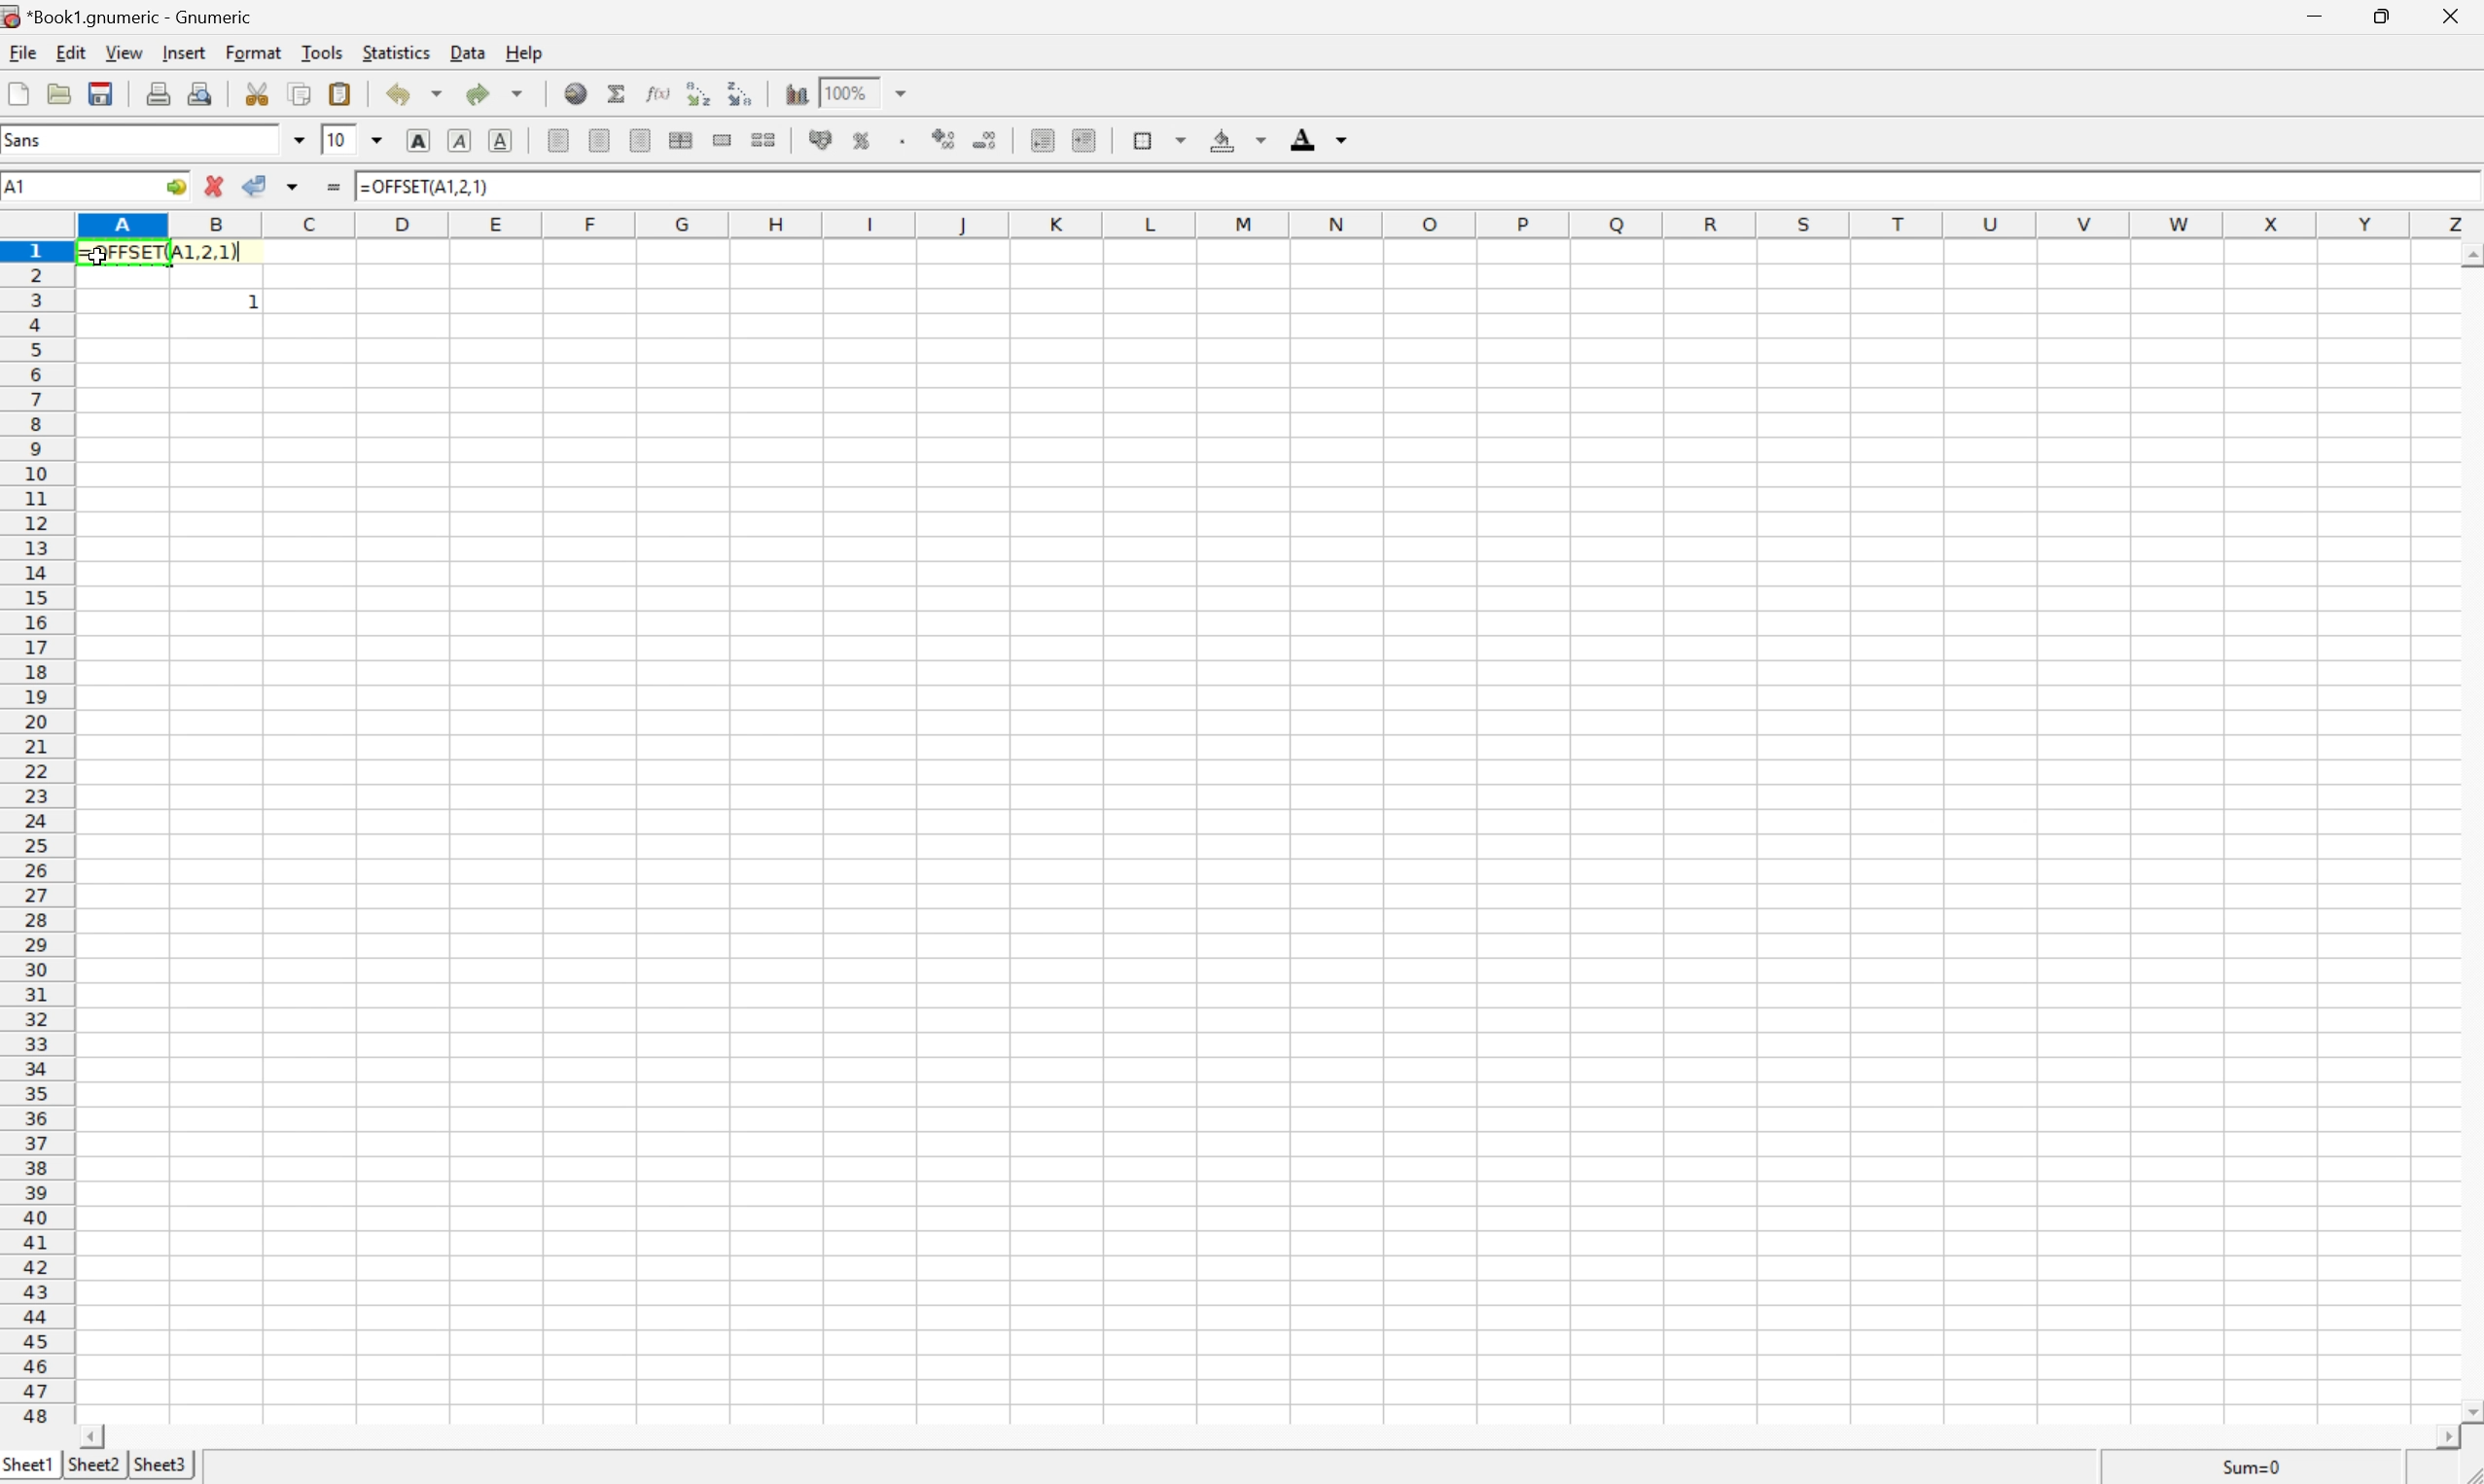 This screenshot has height=1484, width=2484. What do you see at coordinates (503, 139) in the screenshot?
I see `underline` at bounding box center [503, 139].